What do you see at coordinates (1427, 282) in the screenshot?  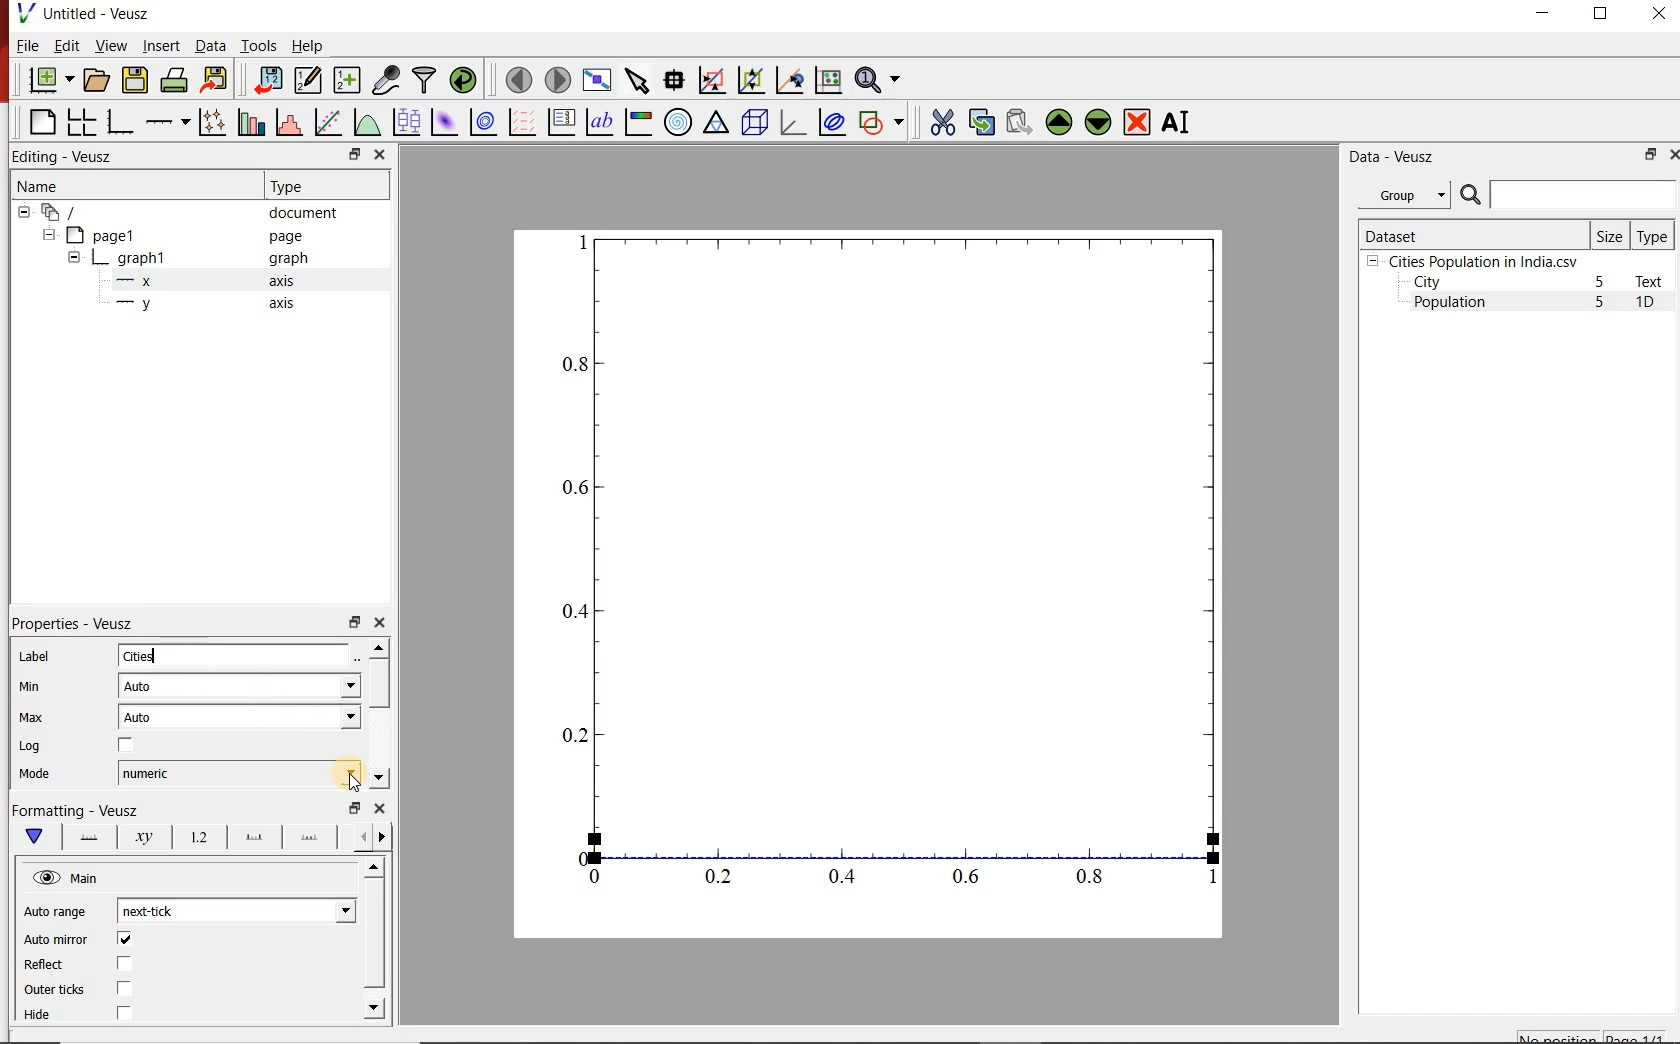 I see `City` at bounding box center [1427, 282].